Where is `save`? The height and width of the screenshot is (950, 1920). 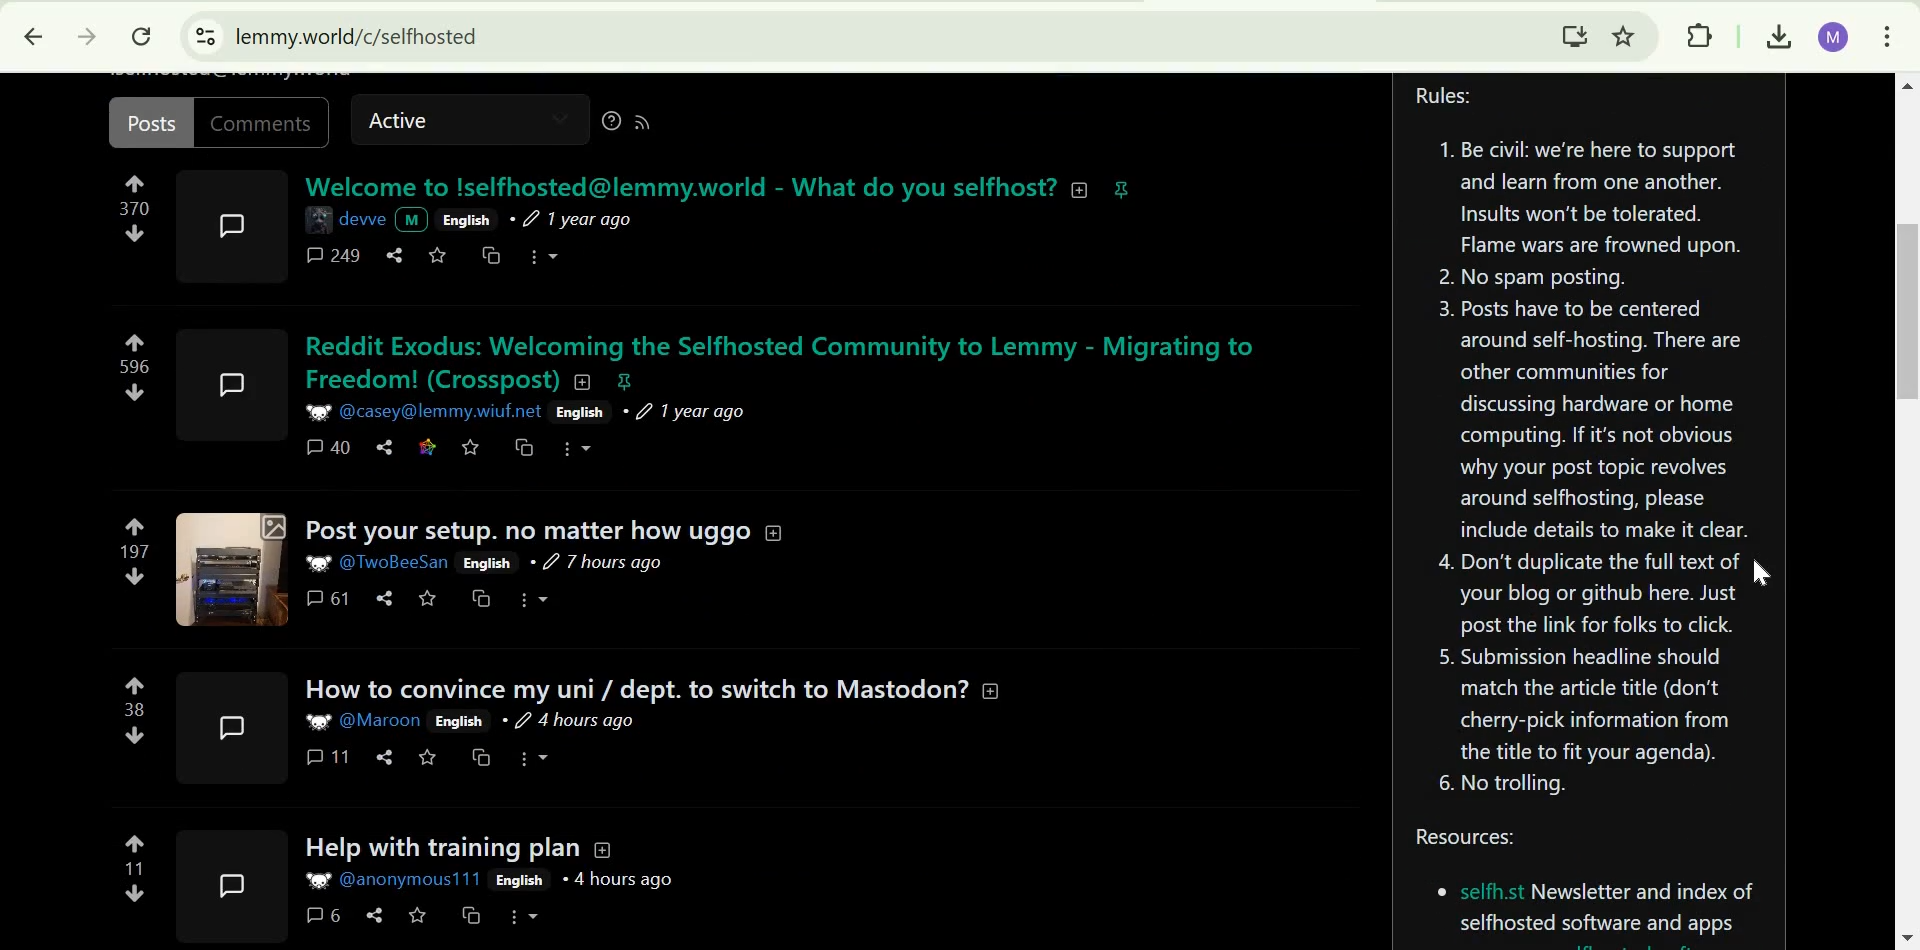 save is located at coordinates (429, 758).